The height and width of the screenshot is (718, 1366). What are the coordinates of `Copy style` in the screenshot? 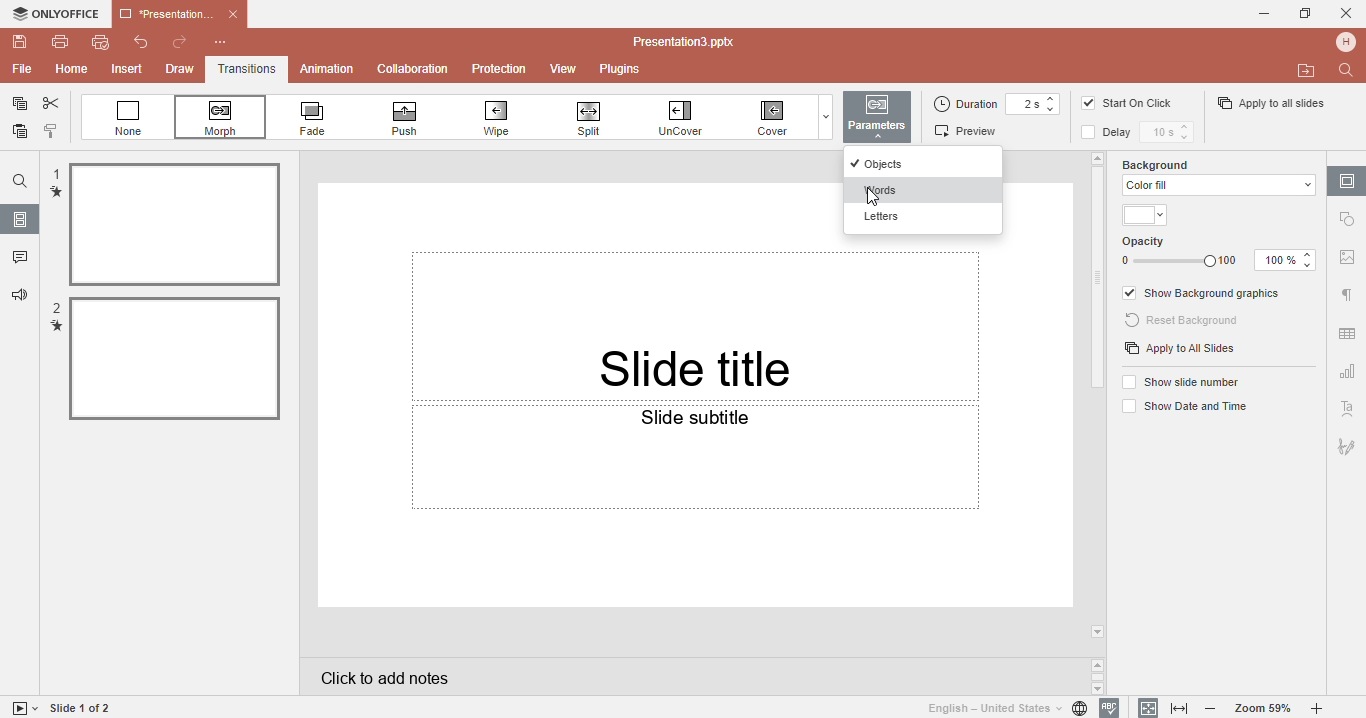 It's located at (52, 133).